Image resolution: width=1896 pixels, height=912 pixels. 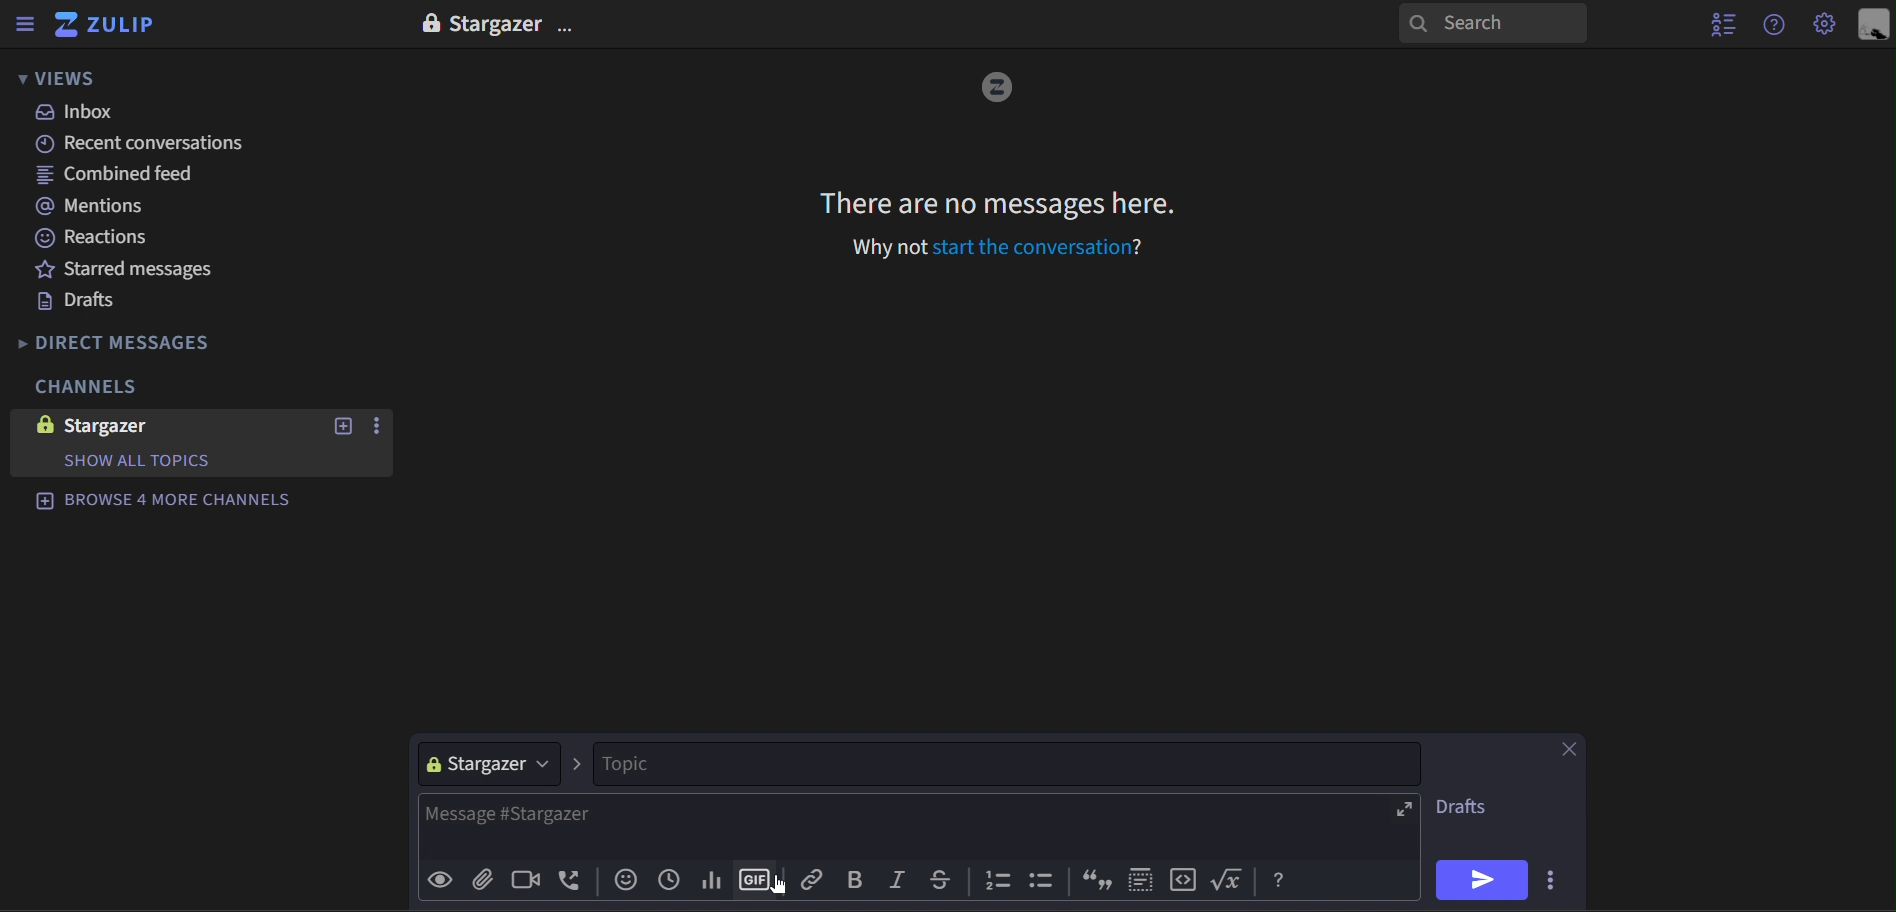 I want to click on personal menu, so click(x=1871, y=24).